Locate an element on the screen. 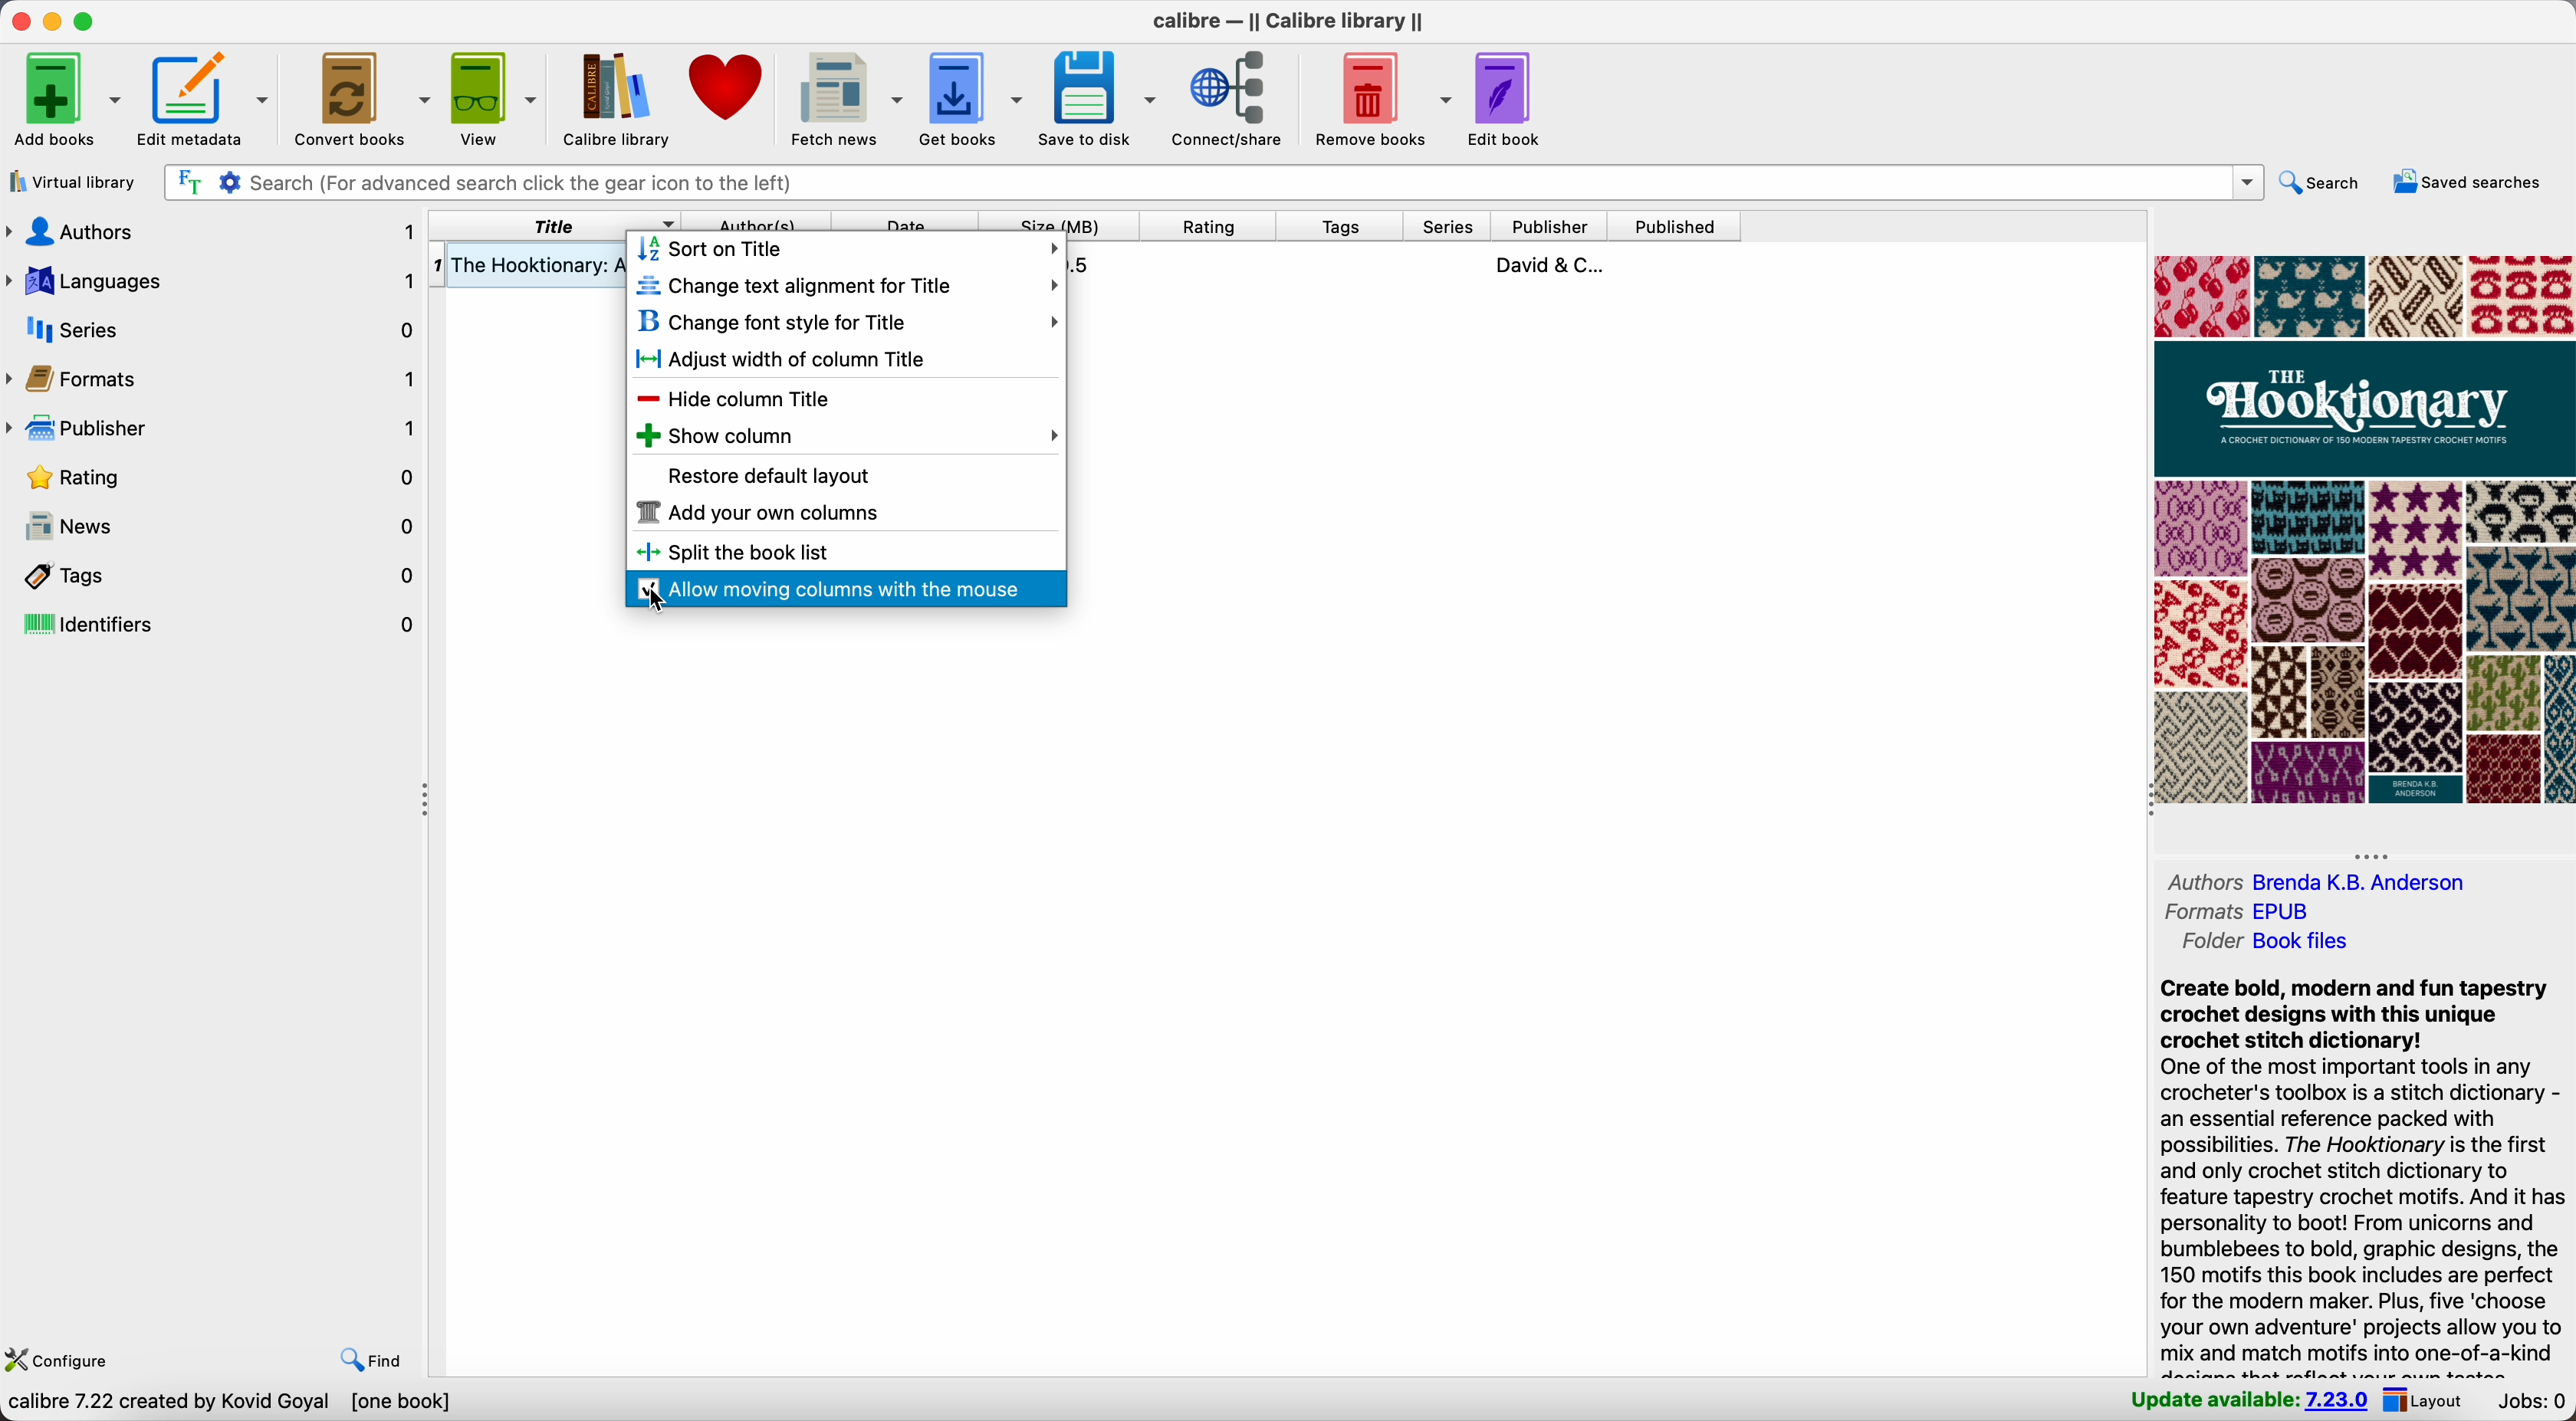  publisher is located at coordinates (1552, 225).